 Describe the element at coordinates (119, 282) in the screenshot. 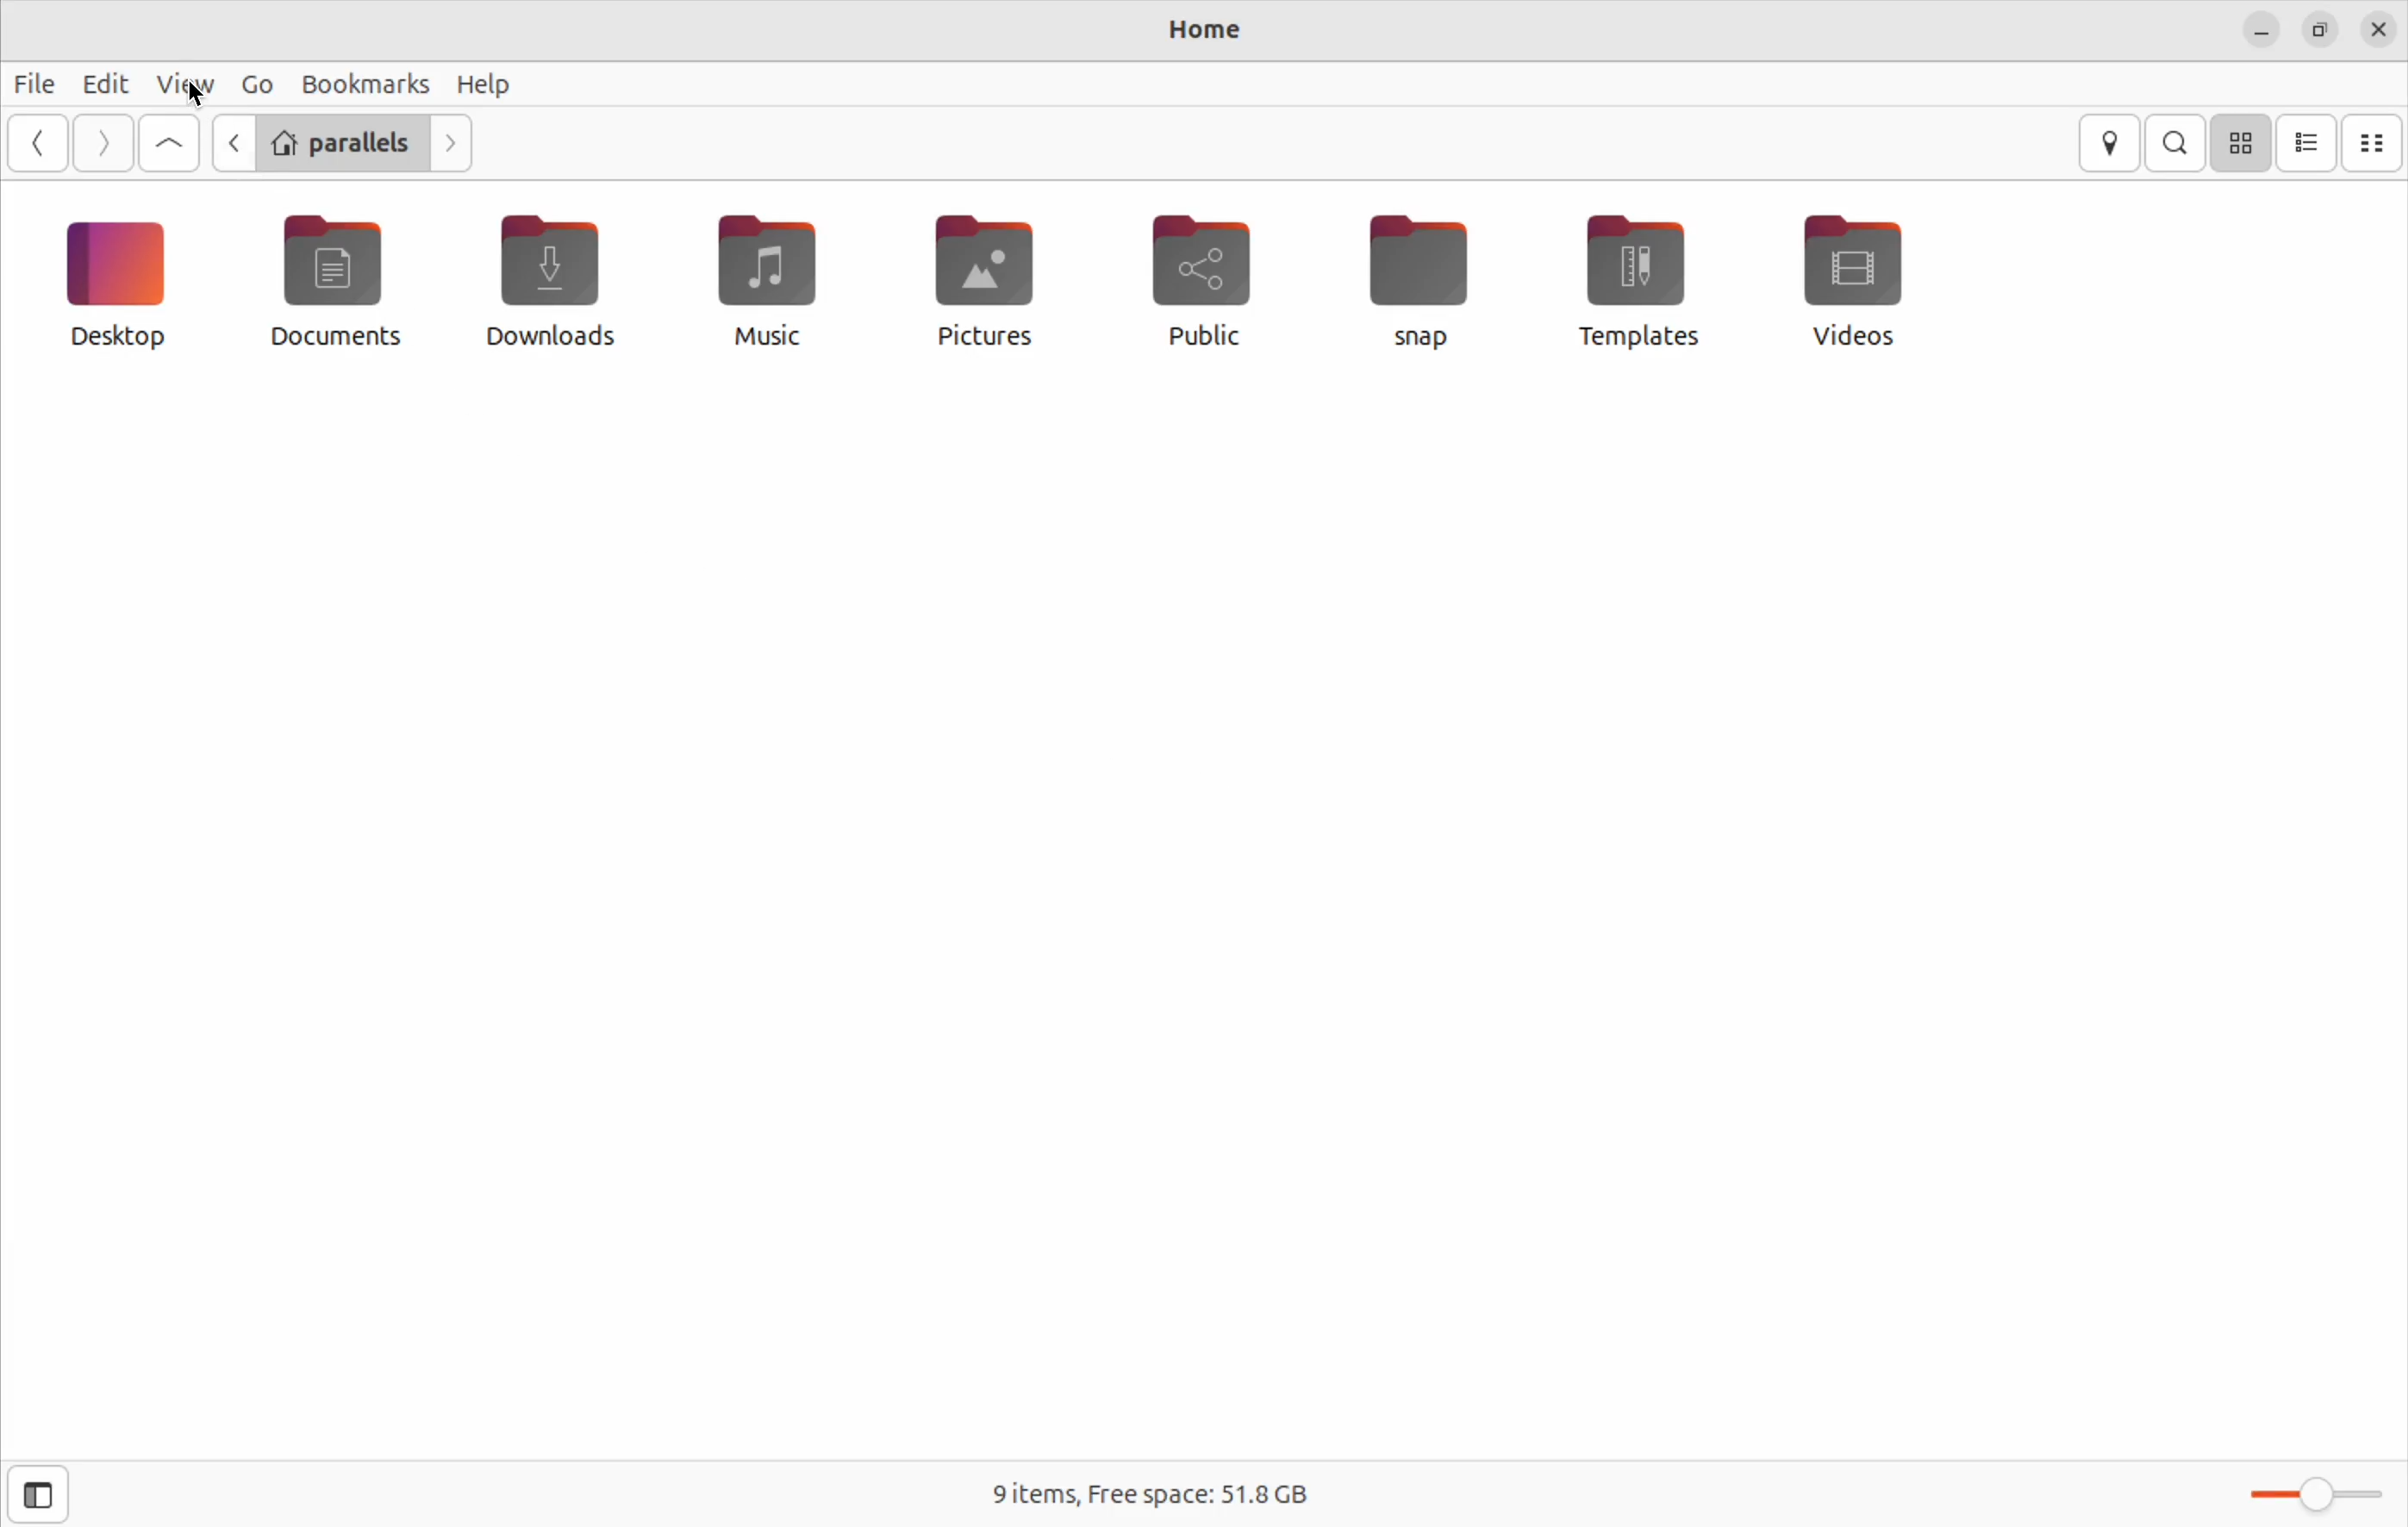

I see `desktop icon ` at that location.